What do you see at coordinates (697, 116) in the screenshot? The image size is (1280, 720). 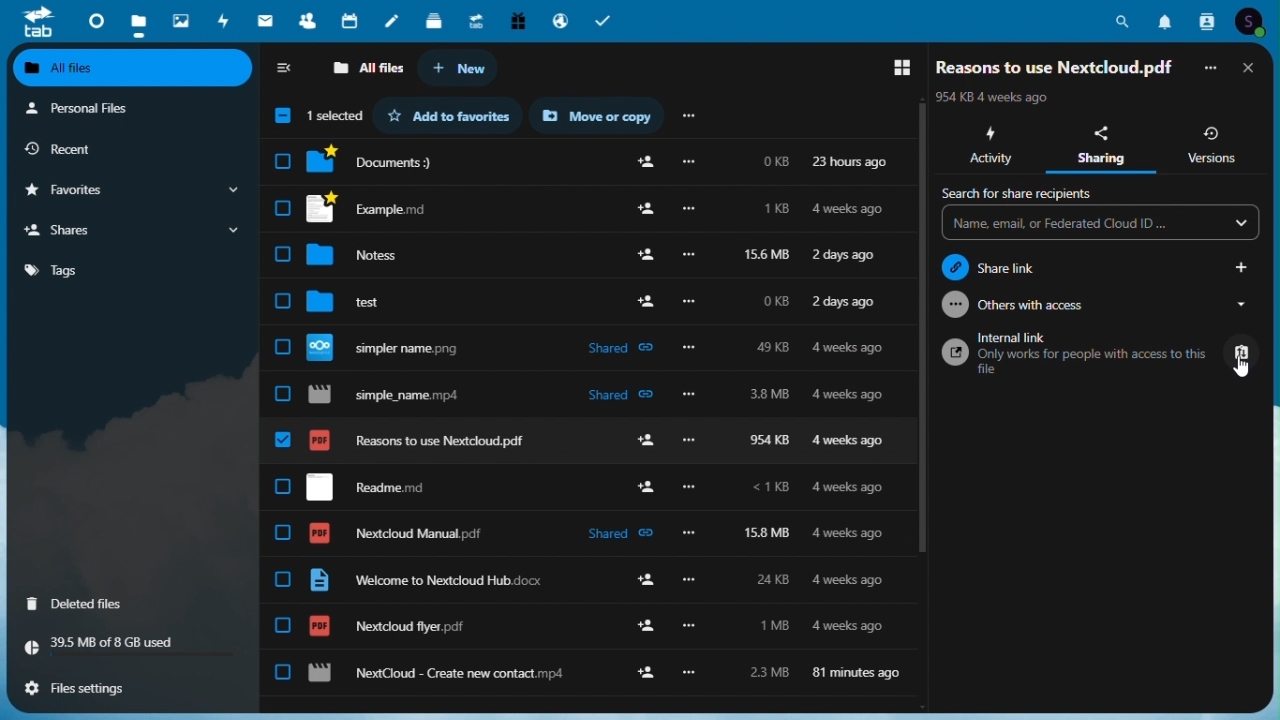 I see `more` at bounding box center [697, 116].